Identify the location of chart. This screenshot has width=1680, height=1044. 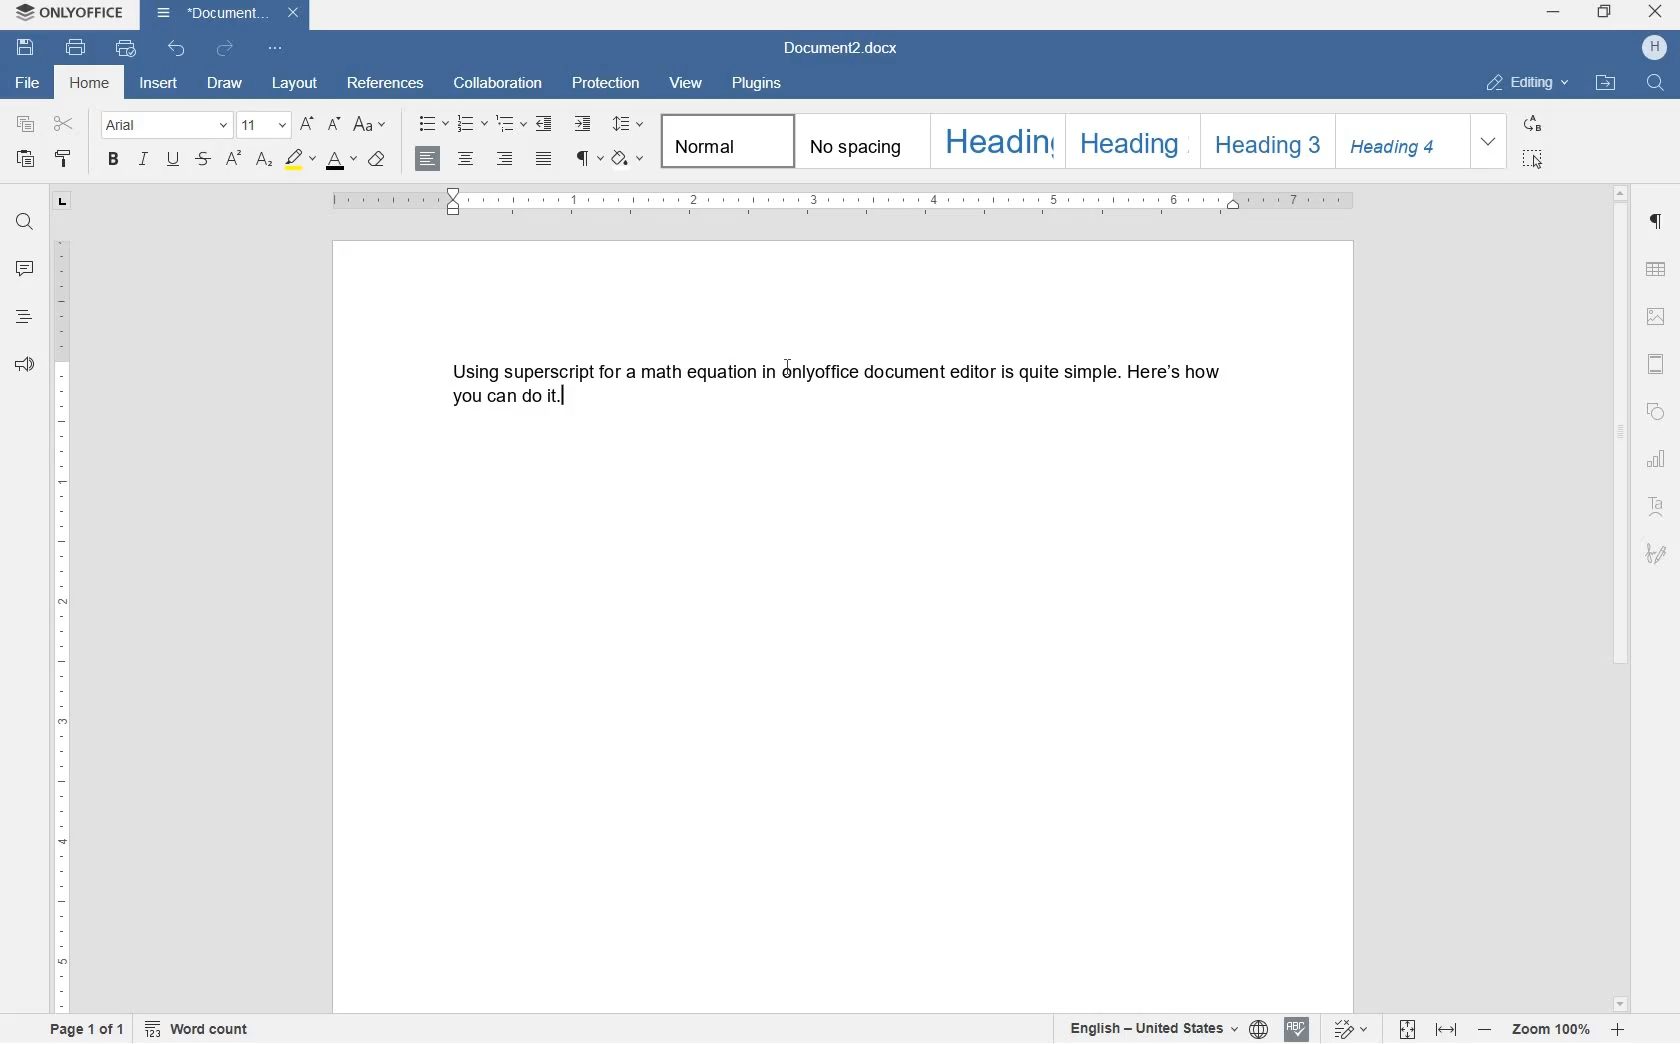
(1658, 459).